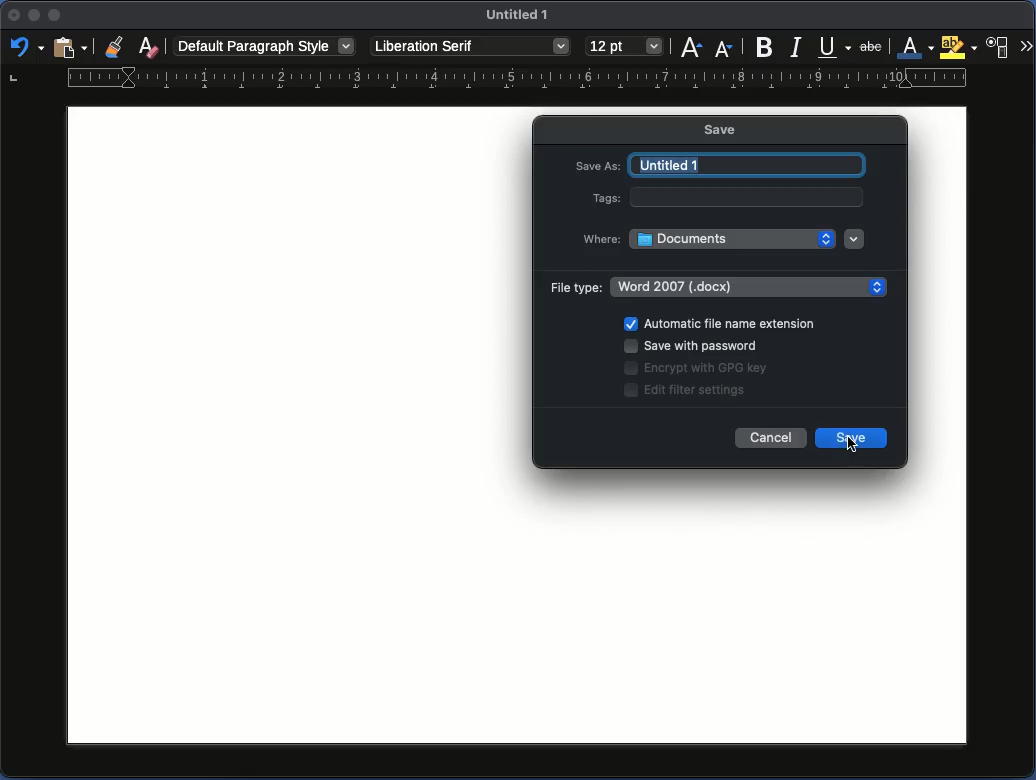  I want to click on Size, so click(624, 47).